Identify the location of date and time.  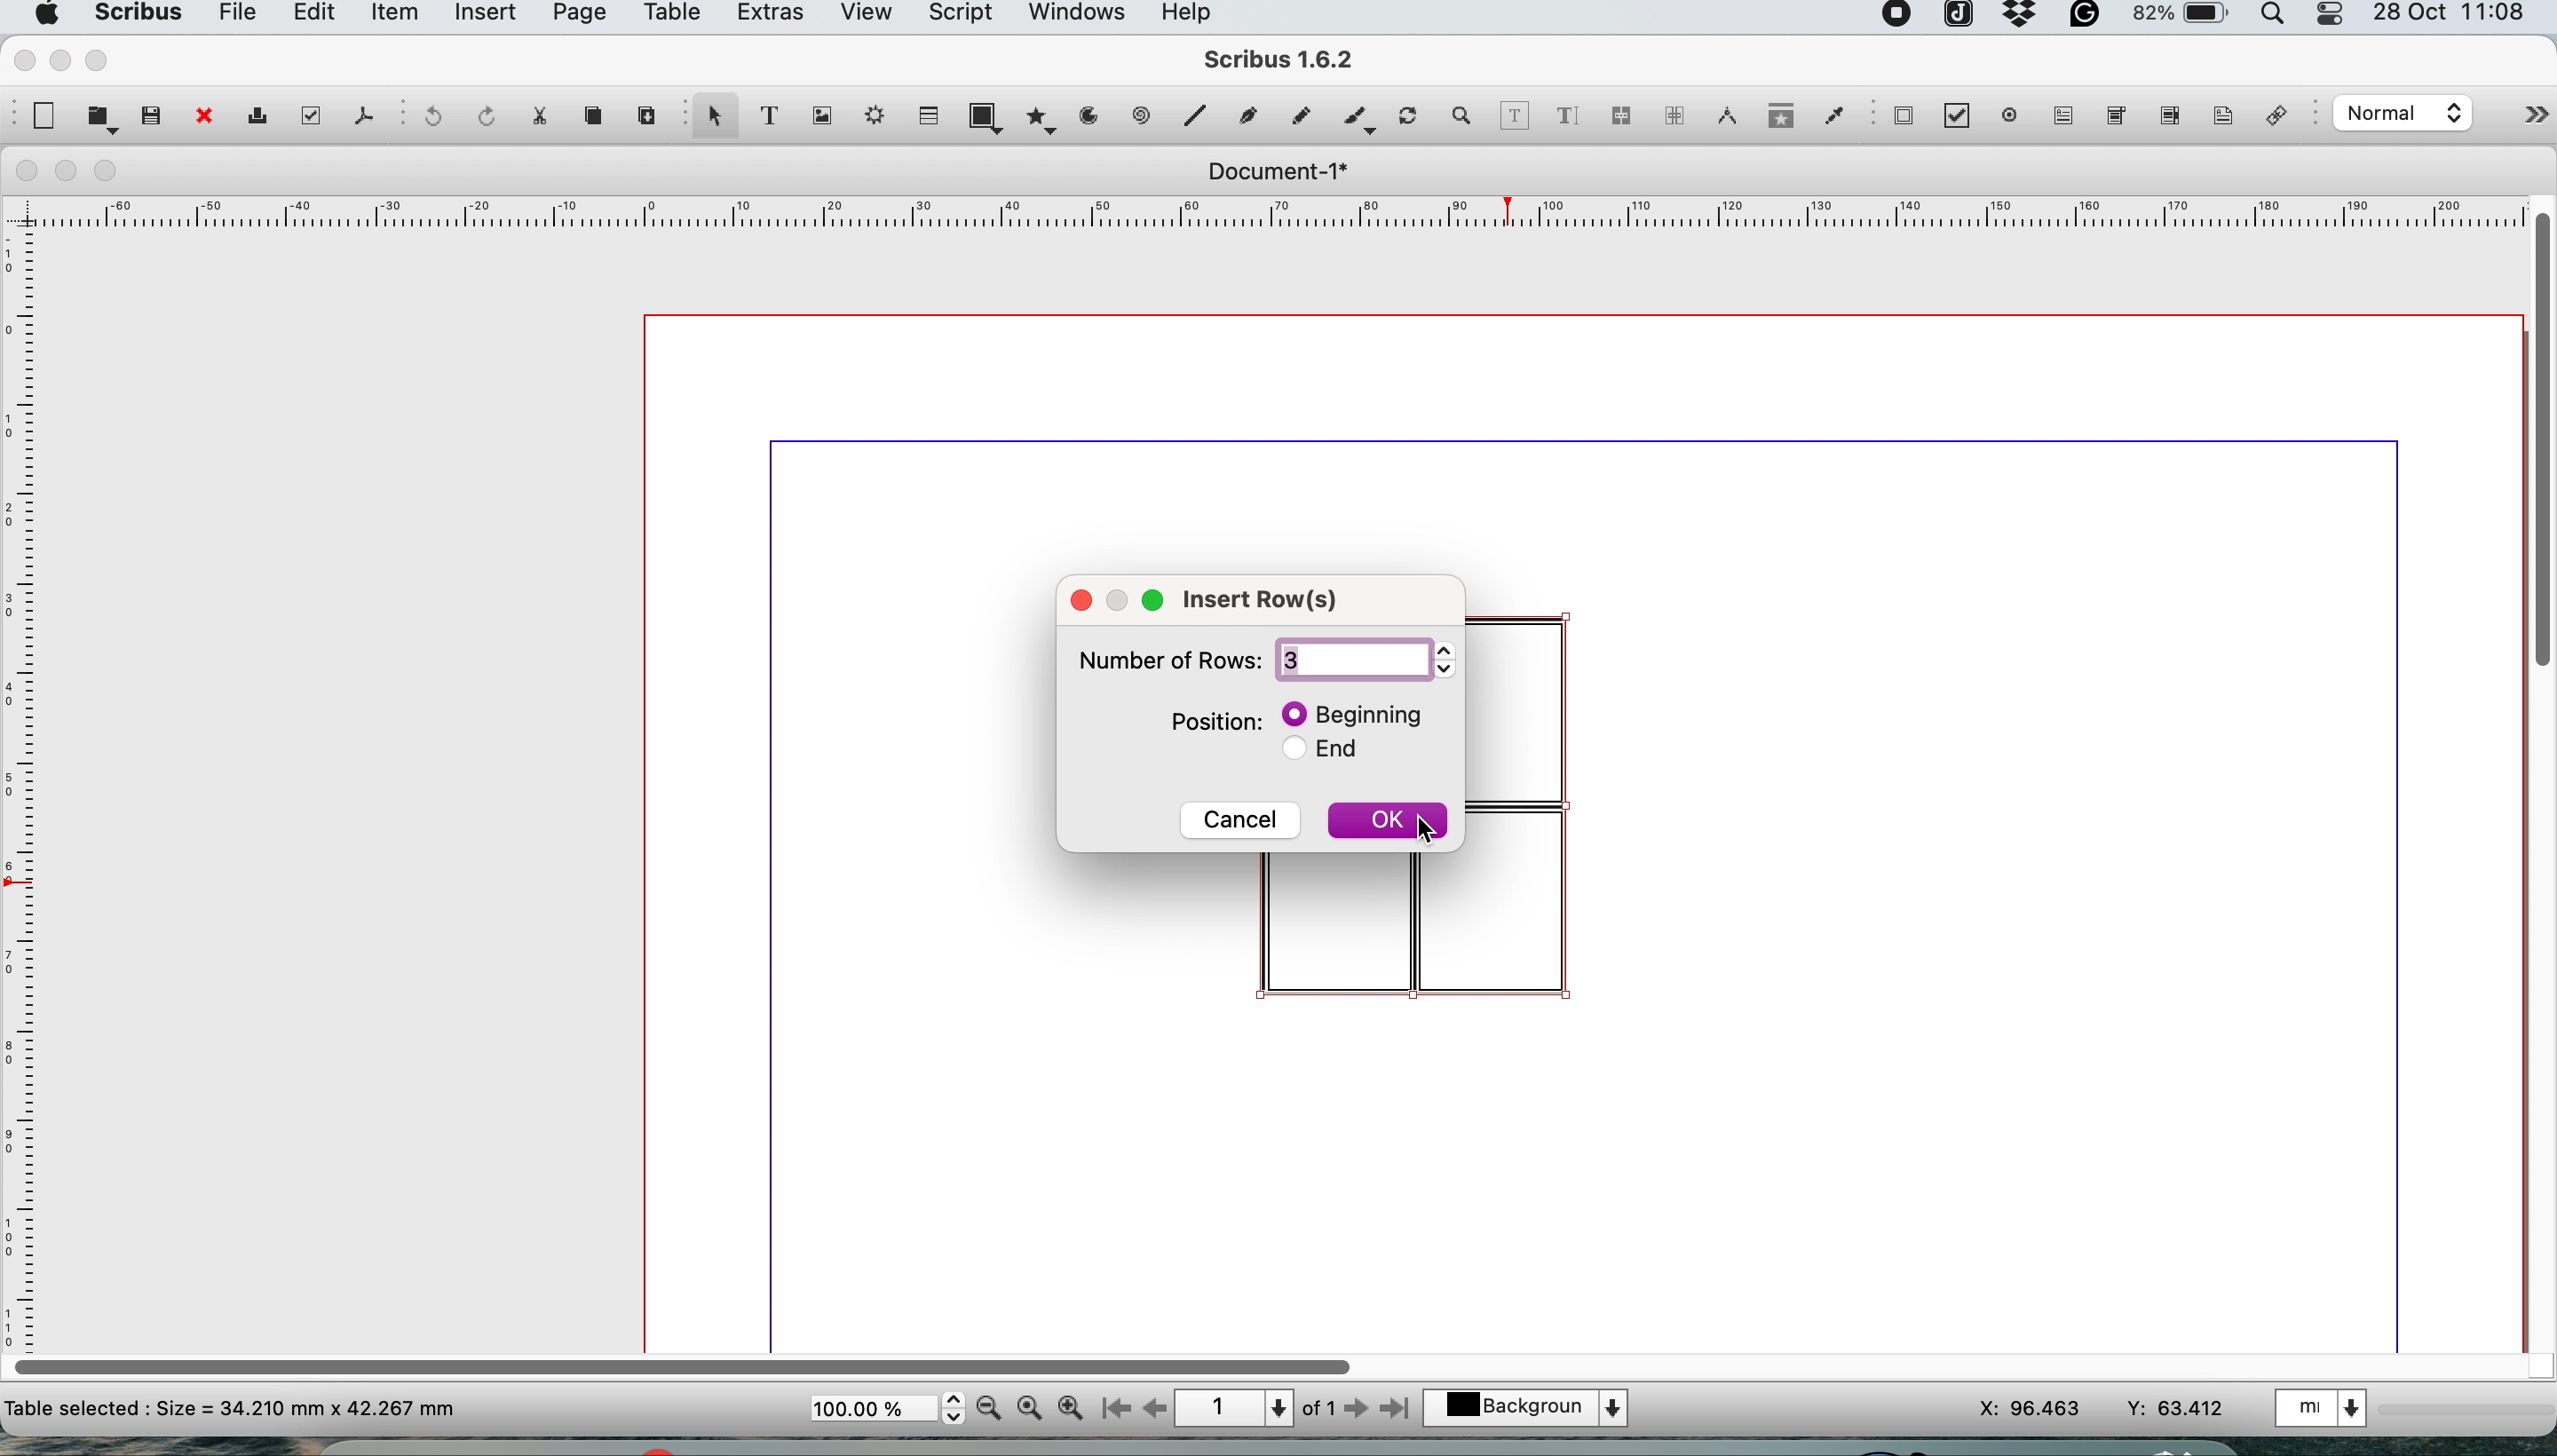
(2454, 15).